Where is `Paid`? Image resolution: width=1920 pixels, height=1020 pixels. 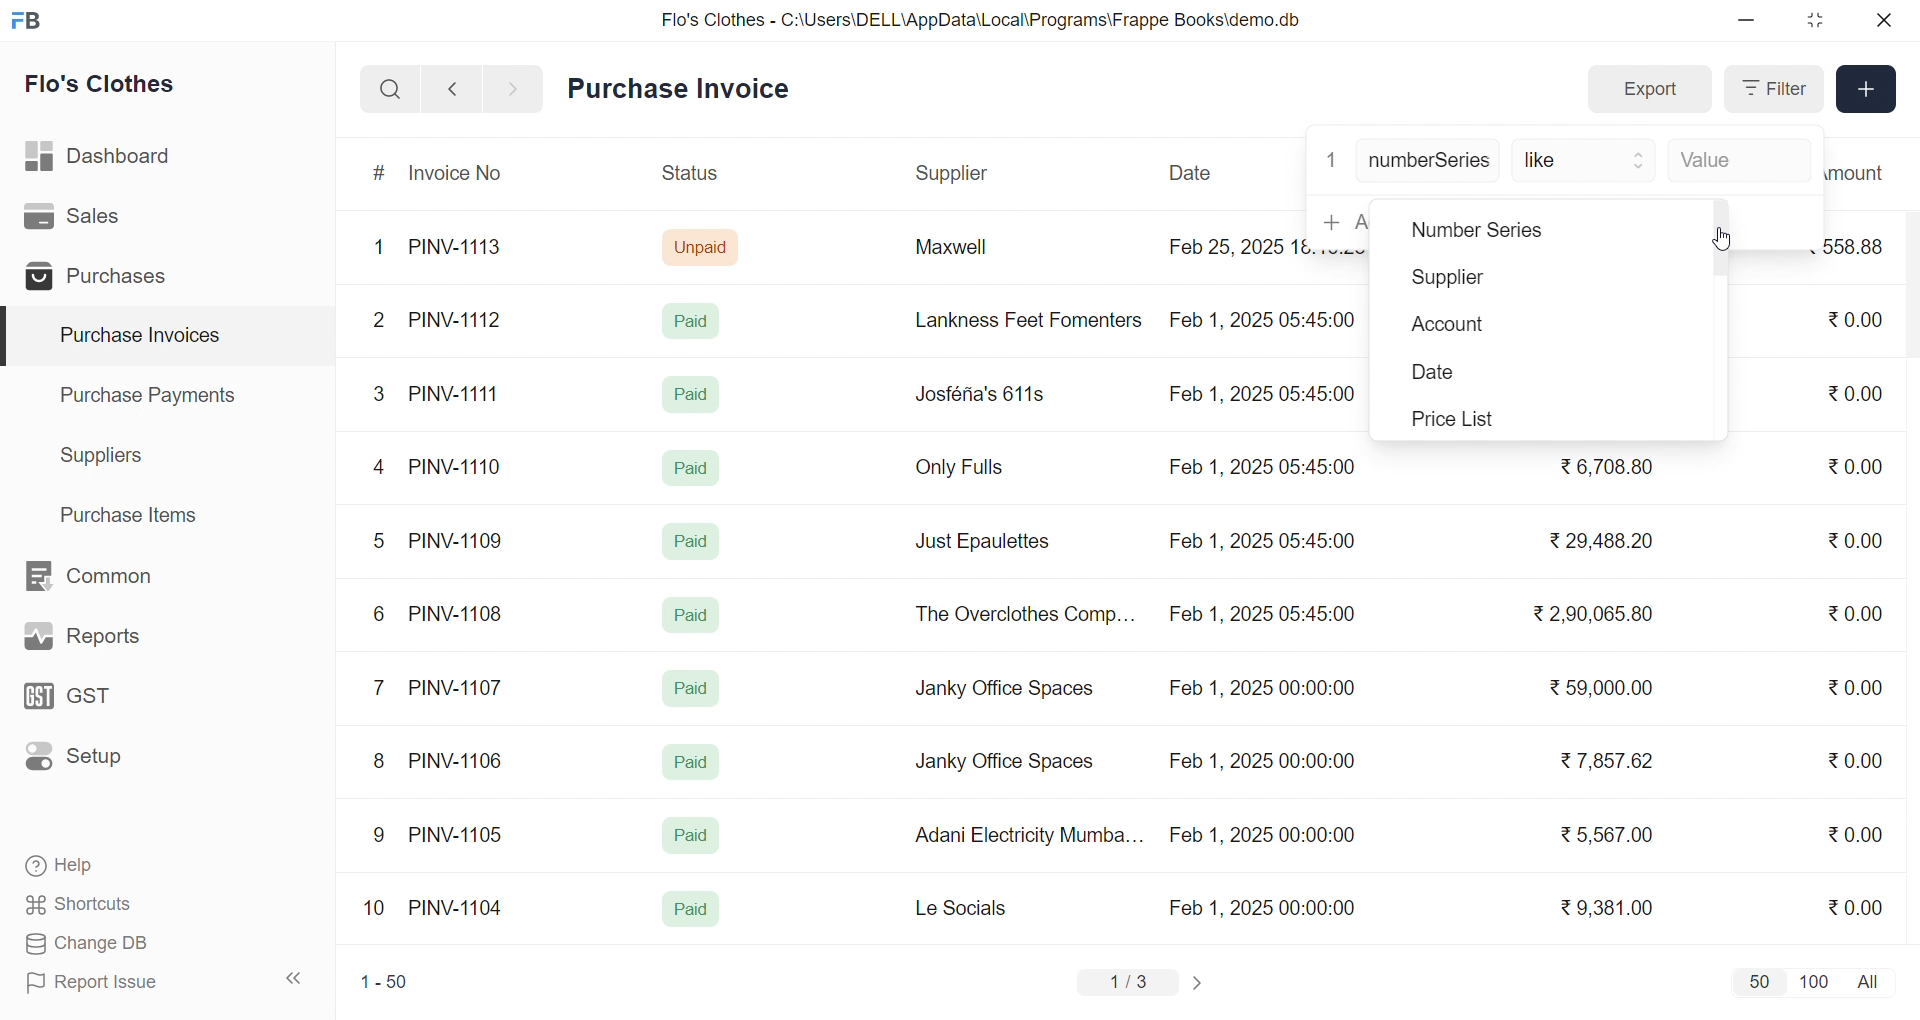 Paid is located at coordinates (692, 688).